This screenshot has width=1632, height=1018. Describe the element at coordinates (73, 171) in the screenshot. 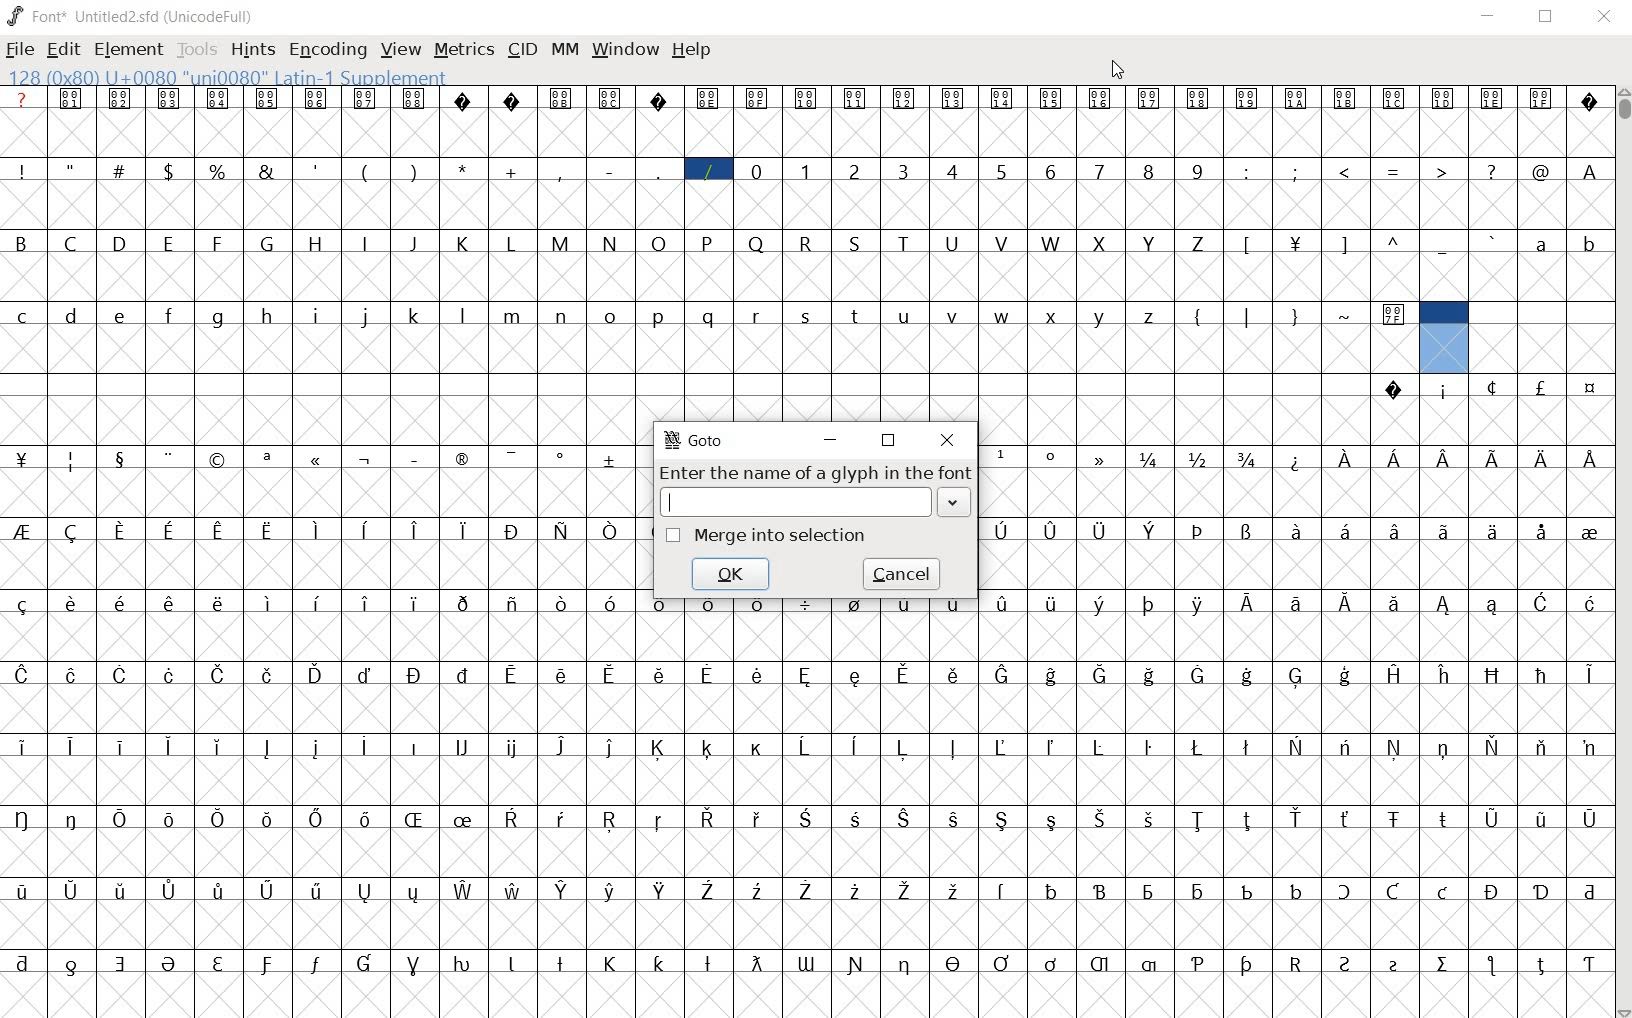

I see `"` at that location.